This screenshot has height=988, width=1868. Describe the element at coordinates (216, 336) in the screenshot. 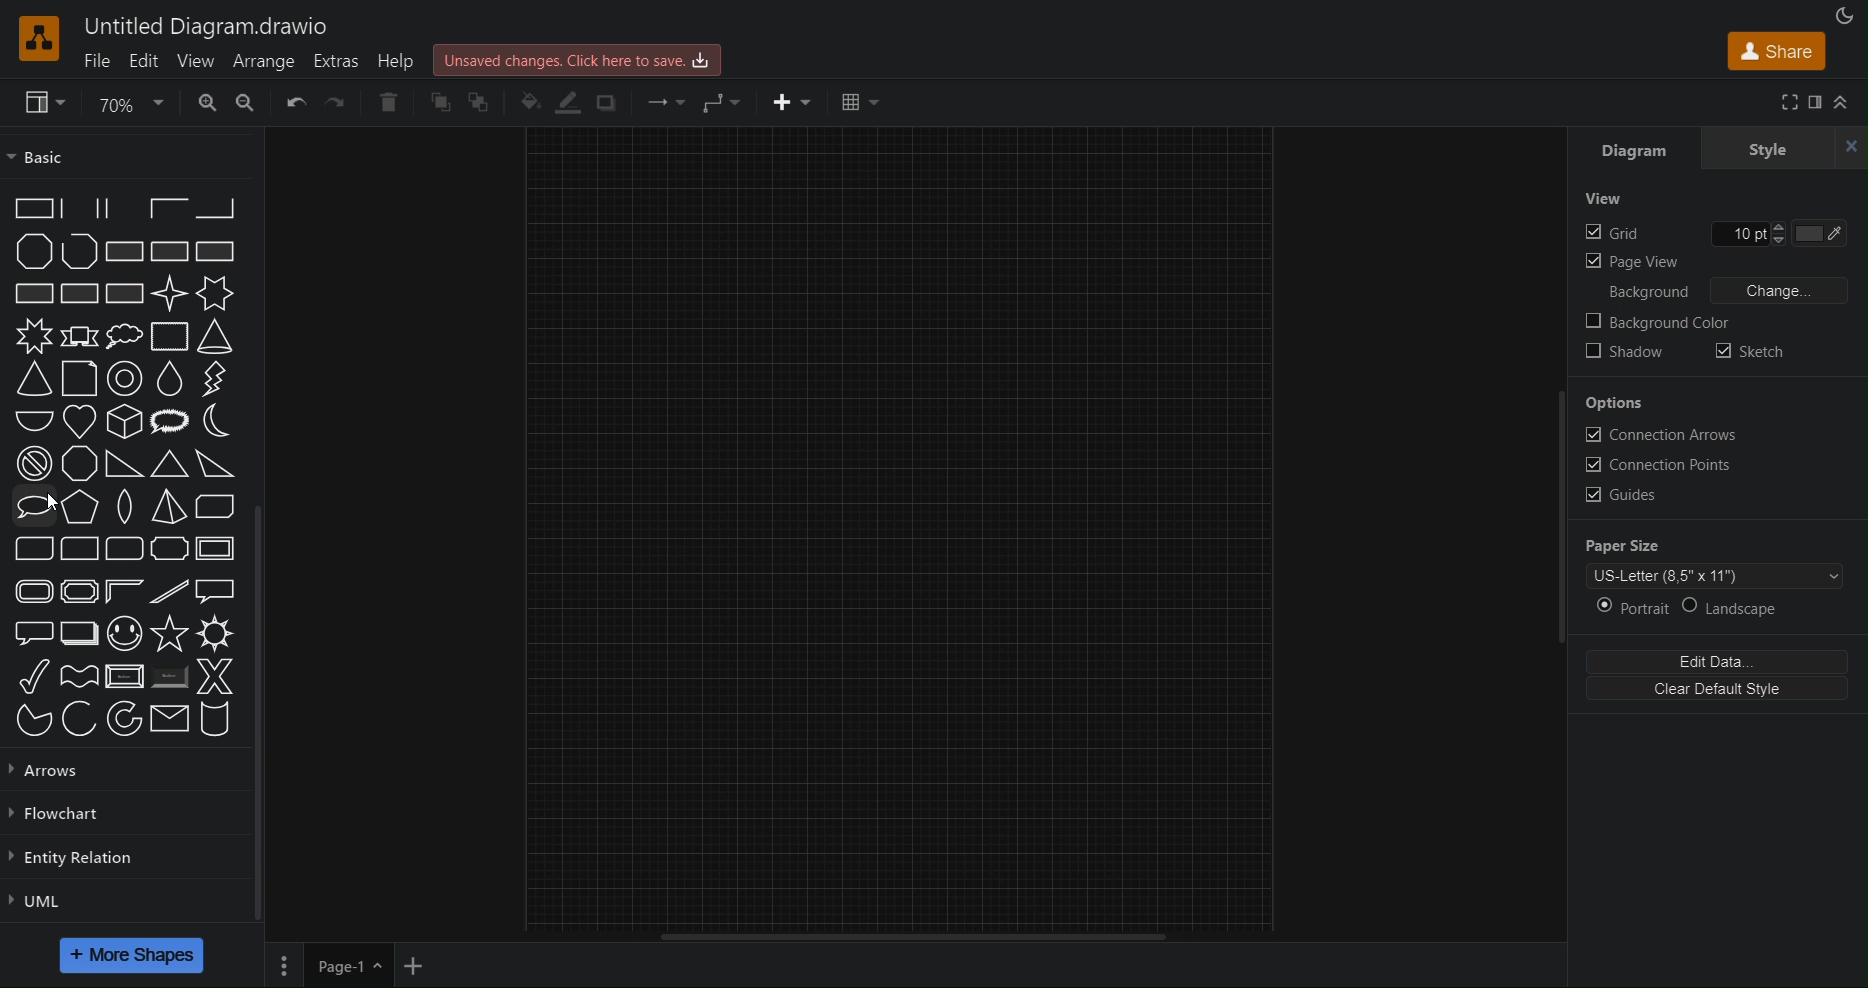

I see `Cone` at that location.